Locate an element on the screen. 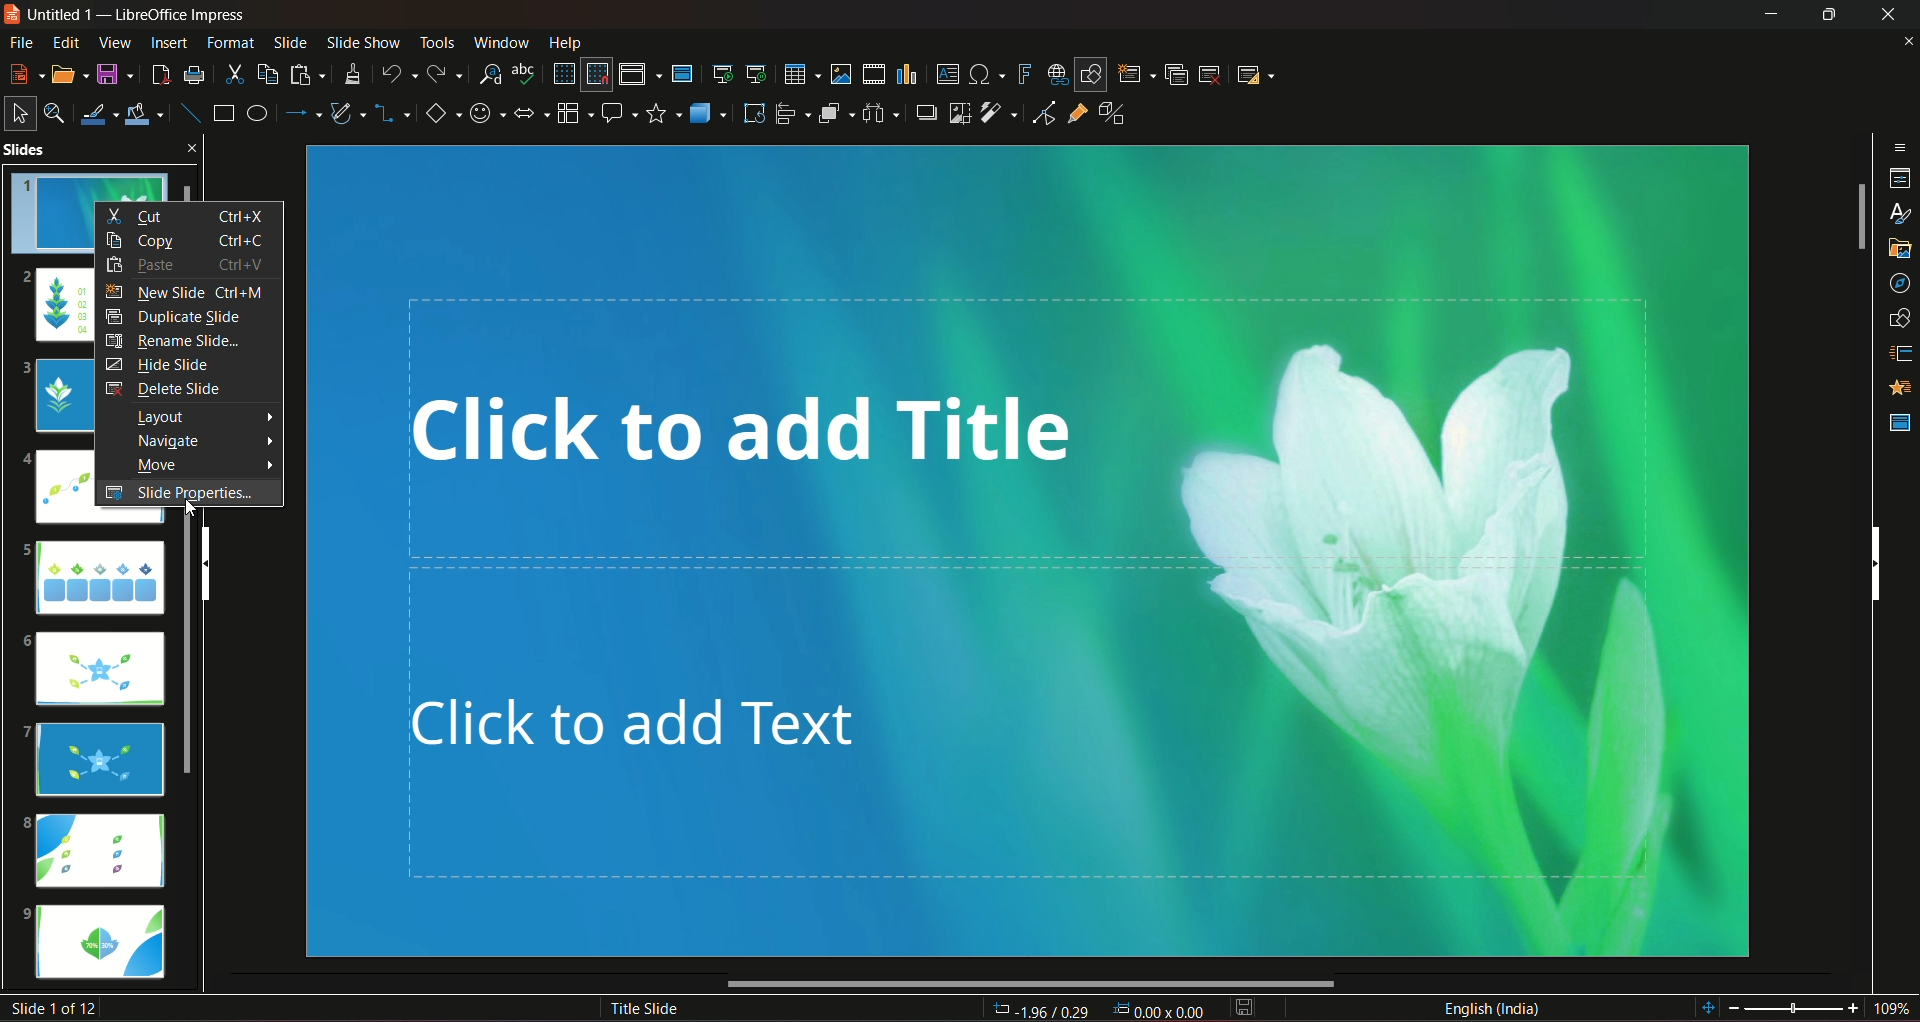  vertical slide bar is located at coordinates (1859, 218).